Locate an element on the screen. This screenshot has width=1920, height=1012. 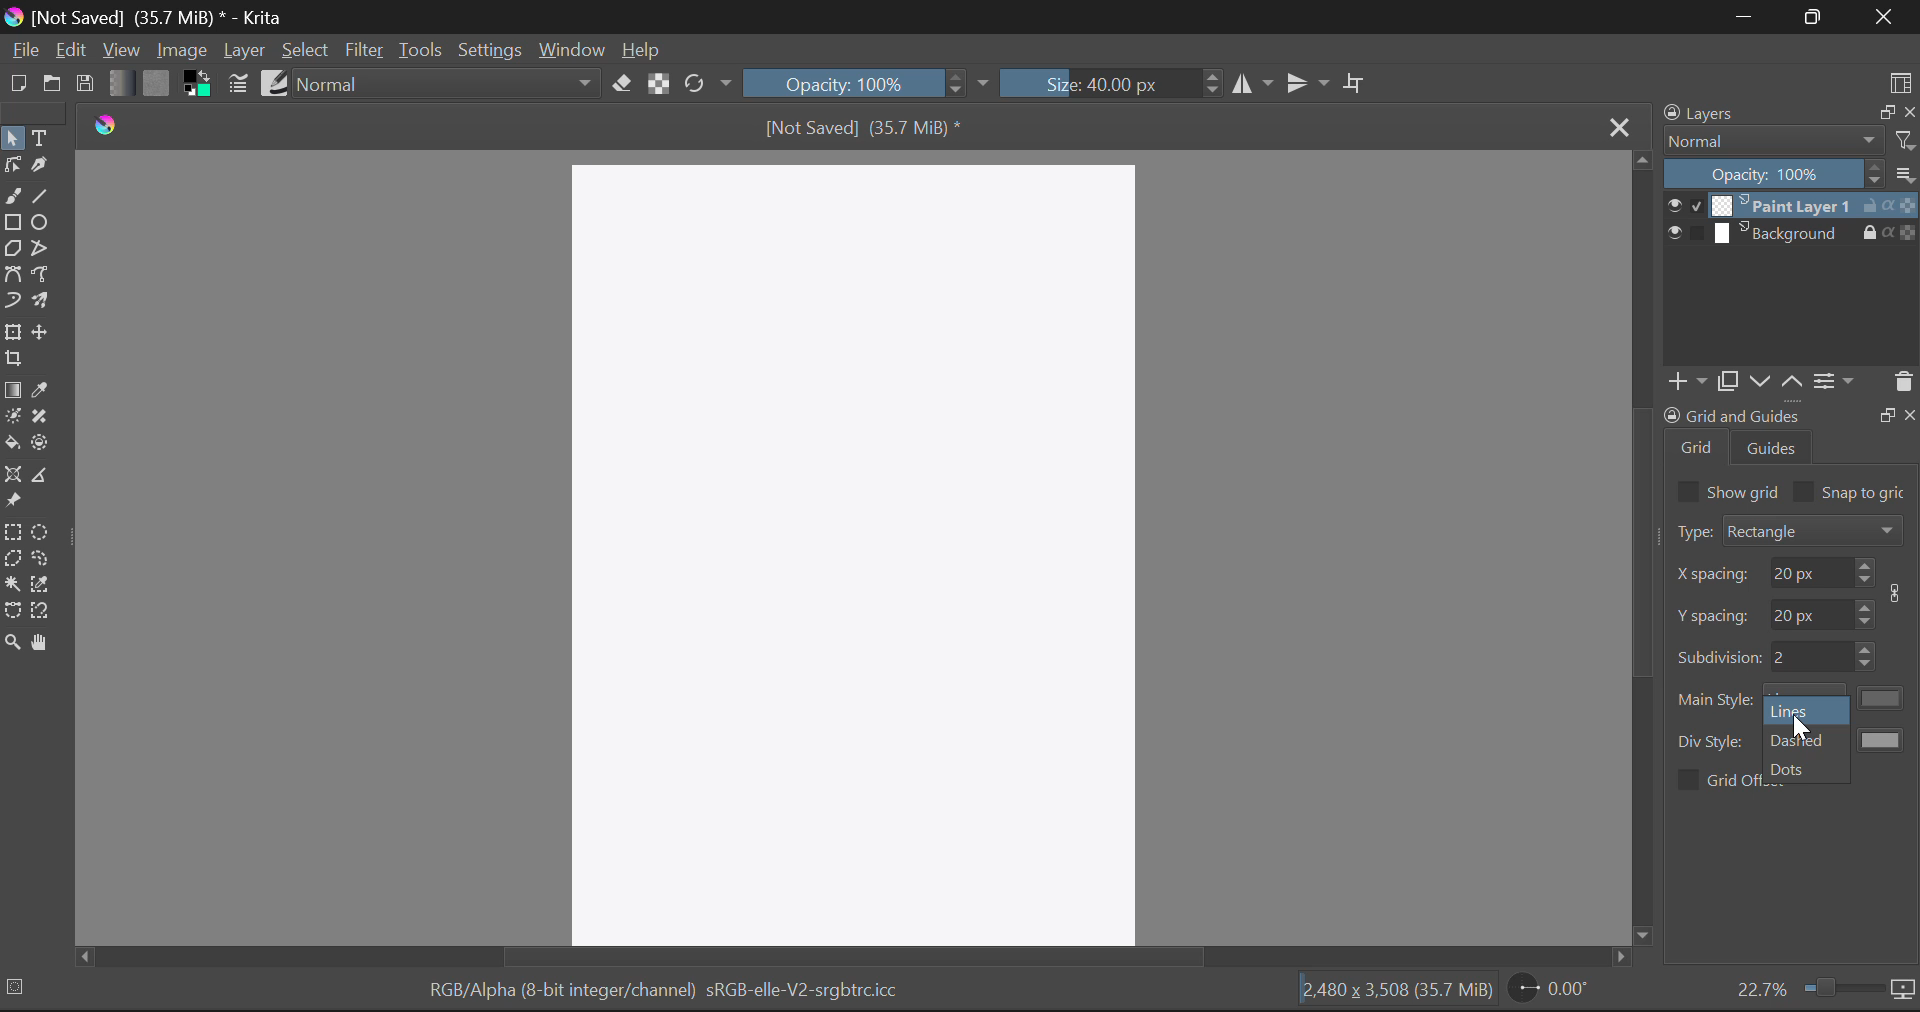
 is located at coordinates (1911, 413).